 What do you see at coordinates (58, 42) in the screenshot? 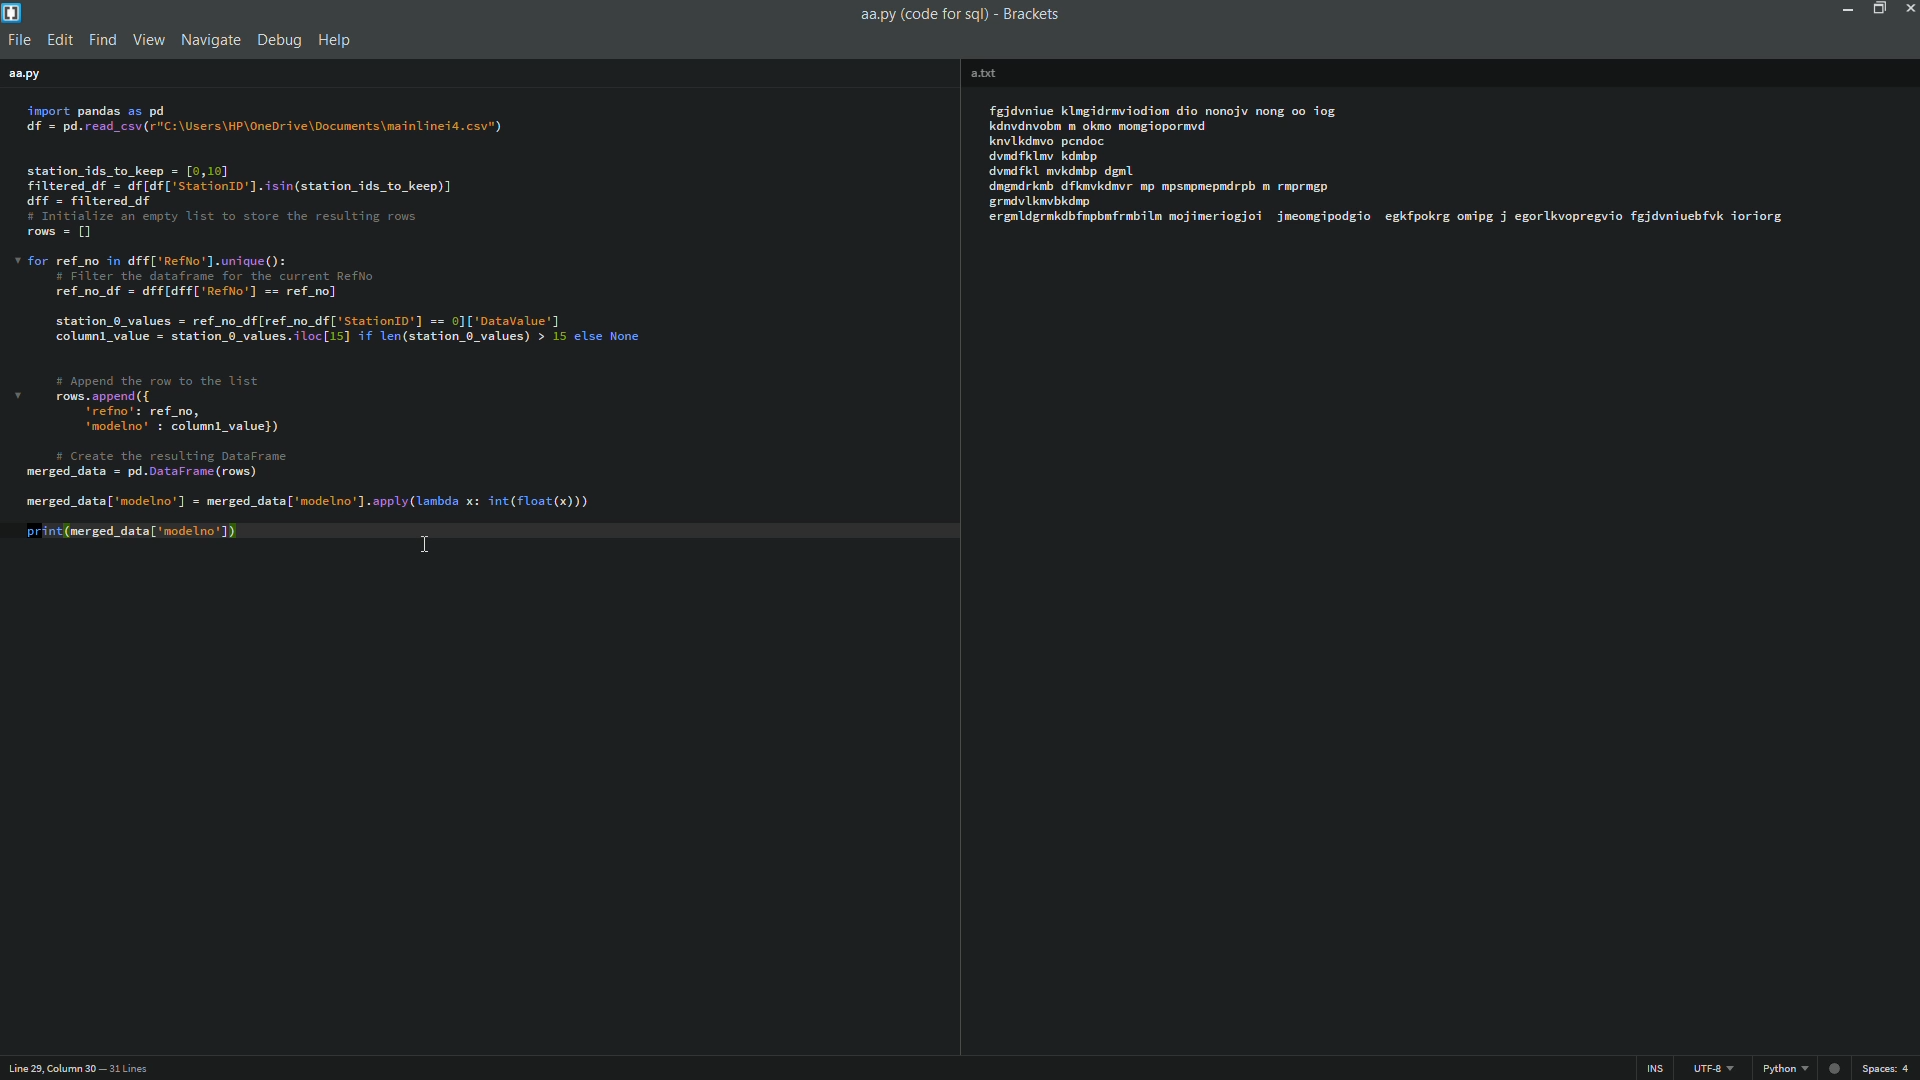
I see `edit menu` at bounding box center [58, 42].